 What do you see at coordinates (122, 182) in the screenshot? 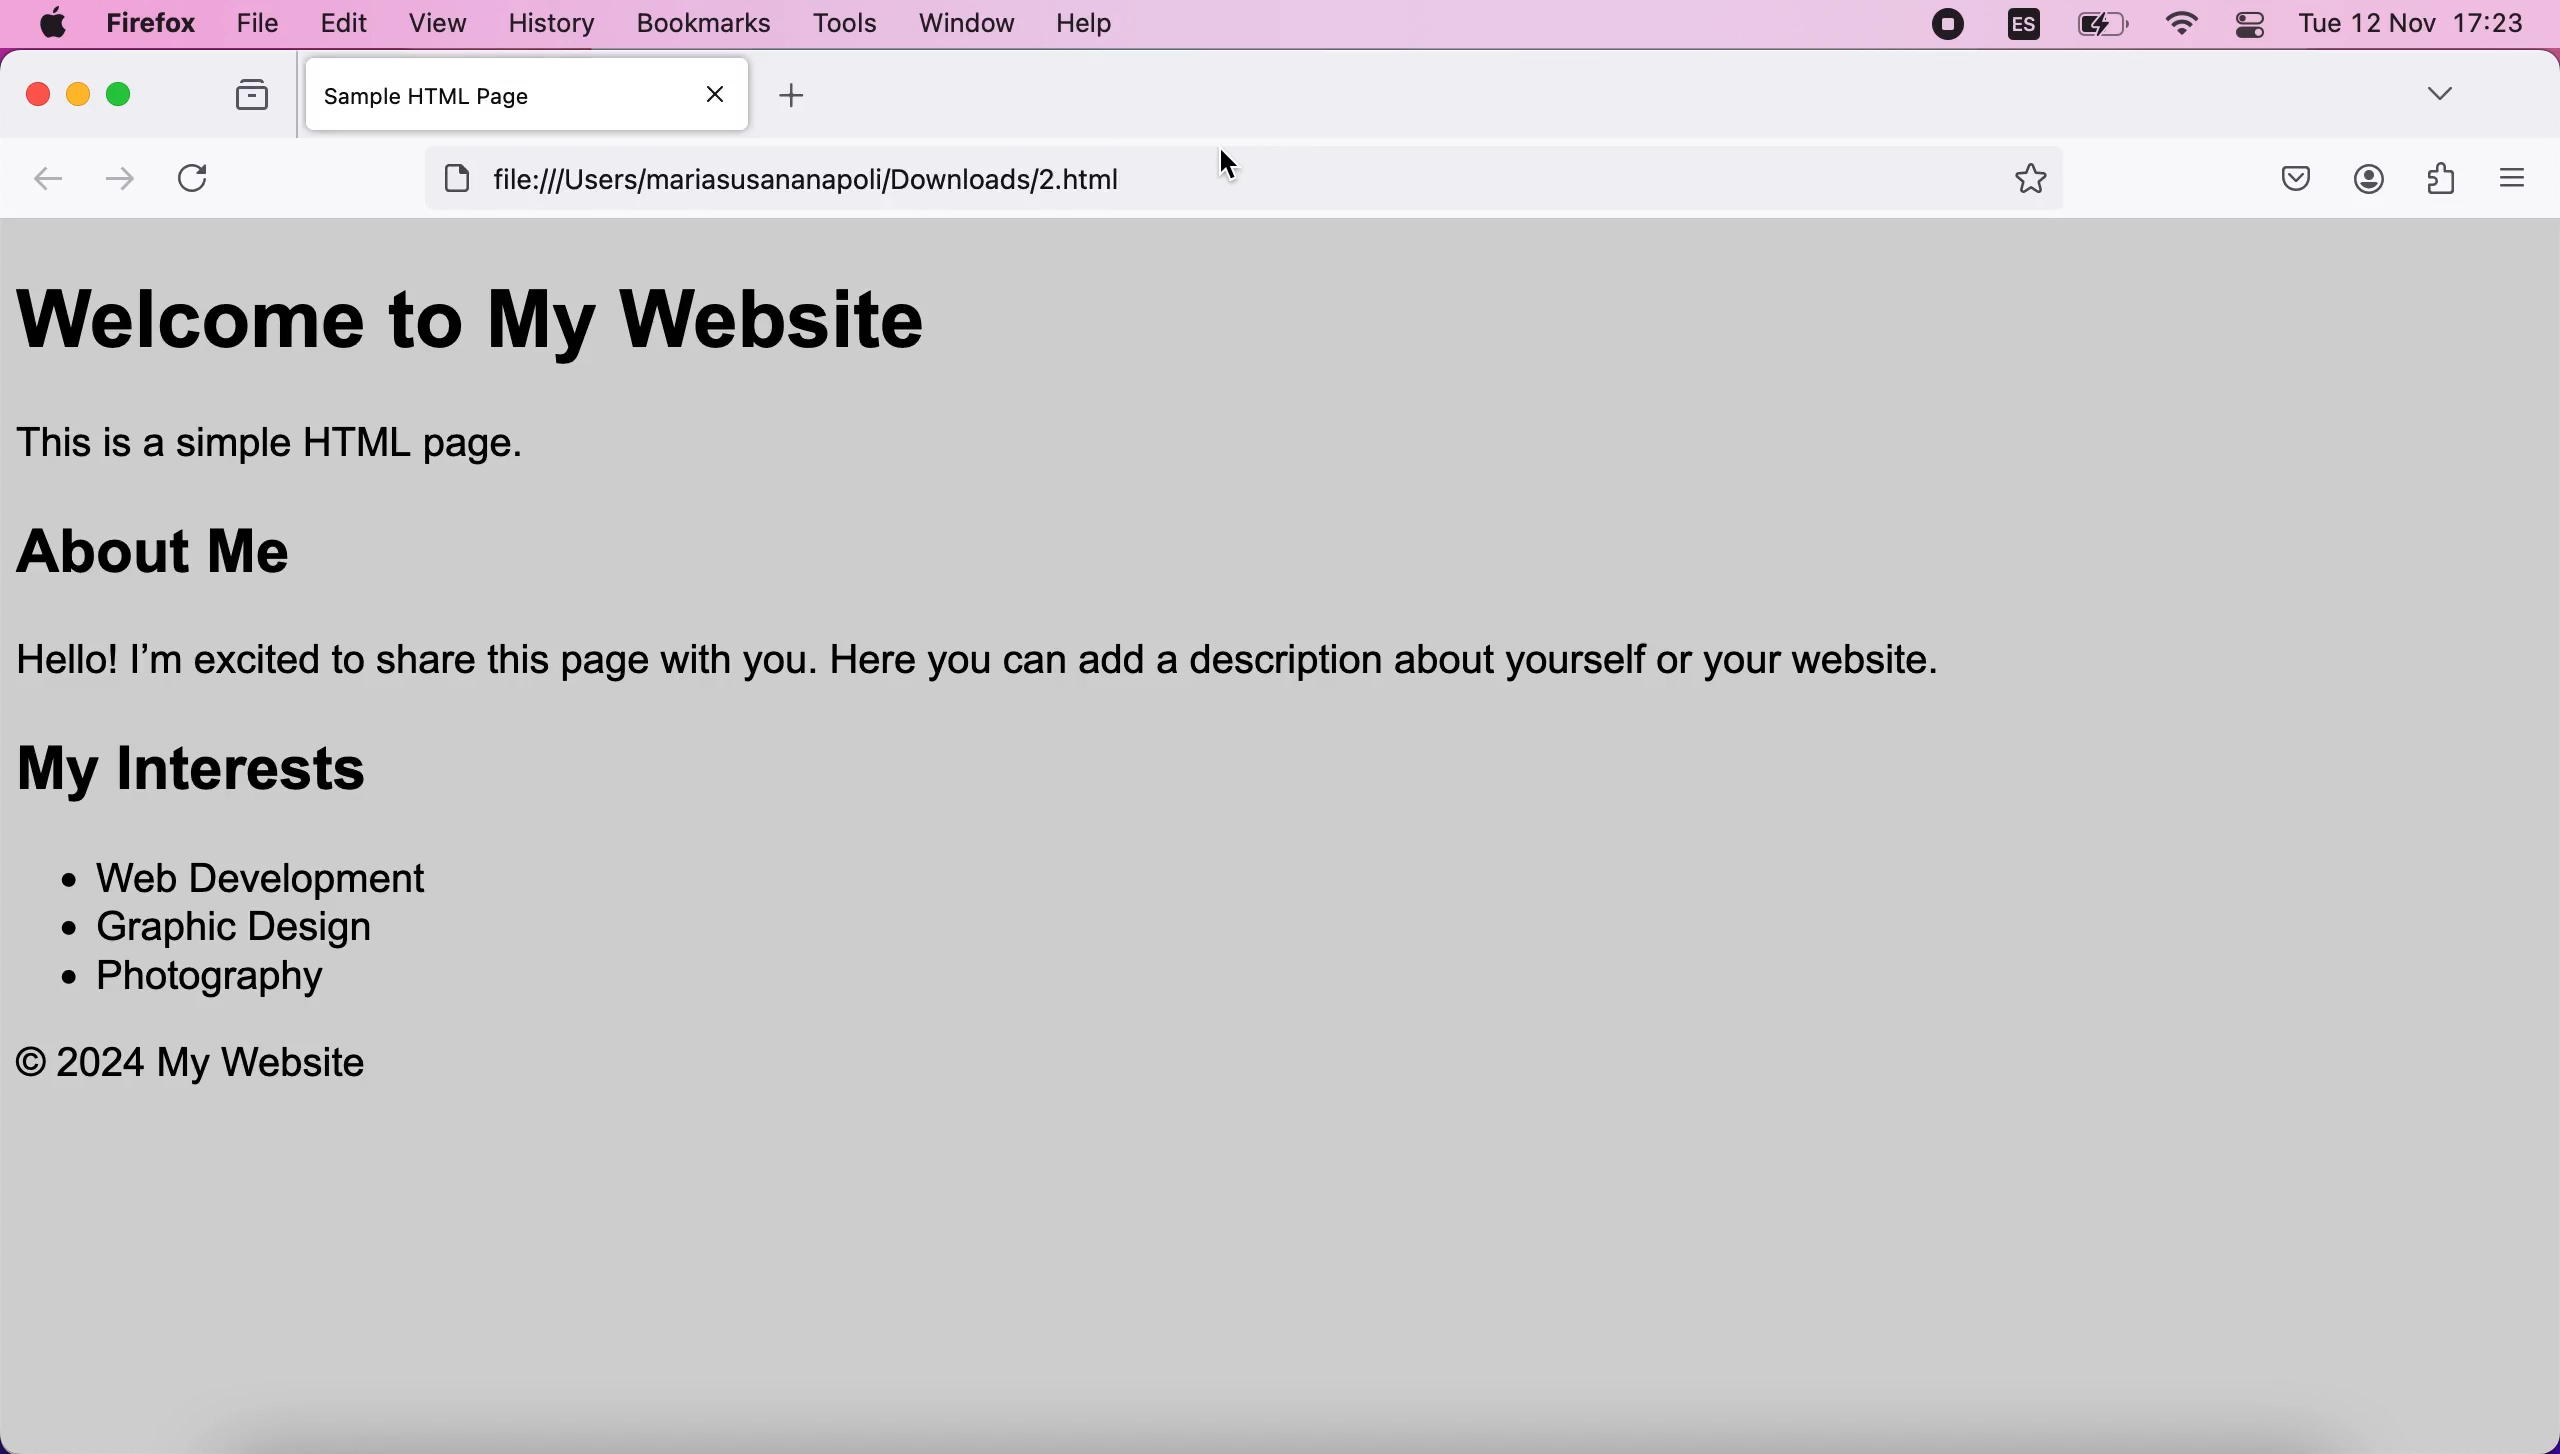
I see `go one page forward` at bounding box center [122, 182].